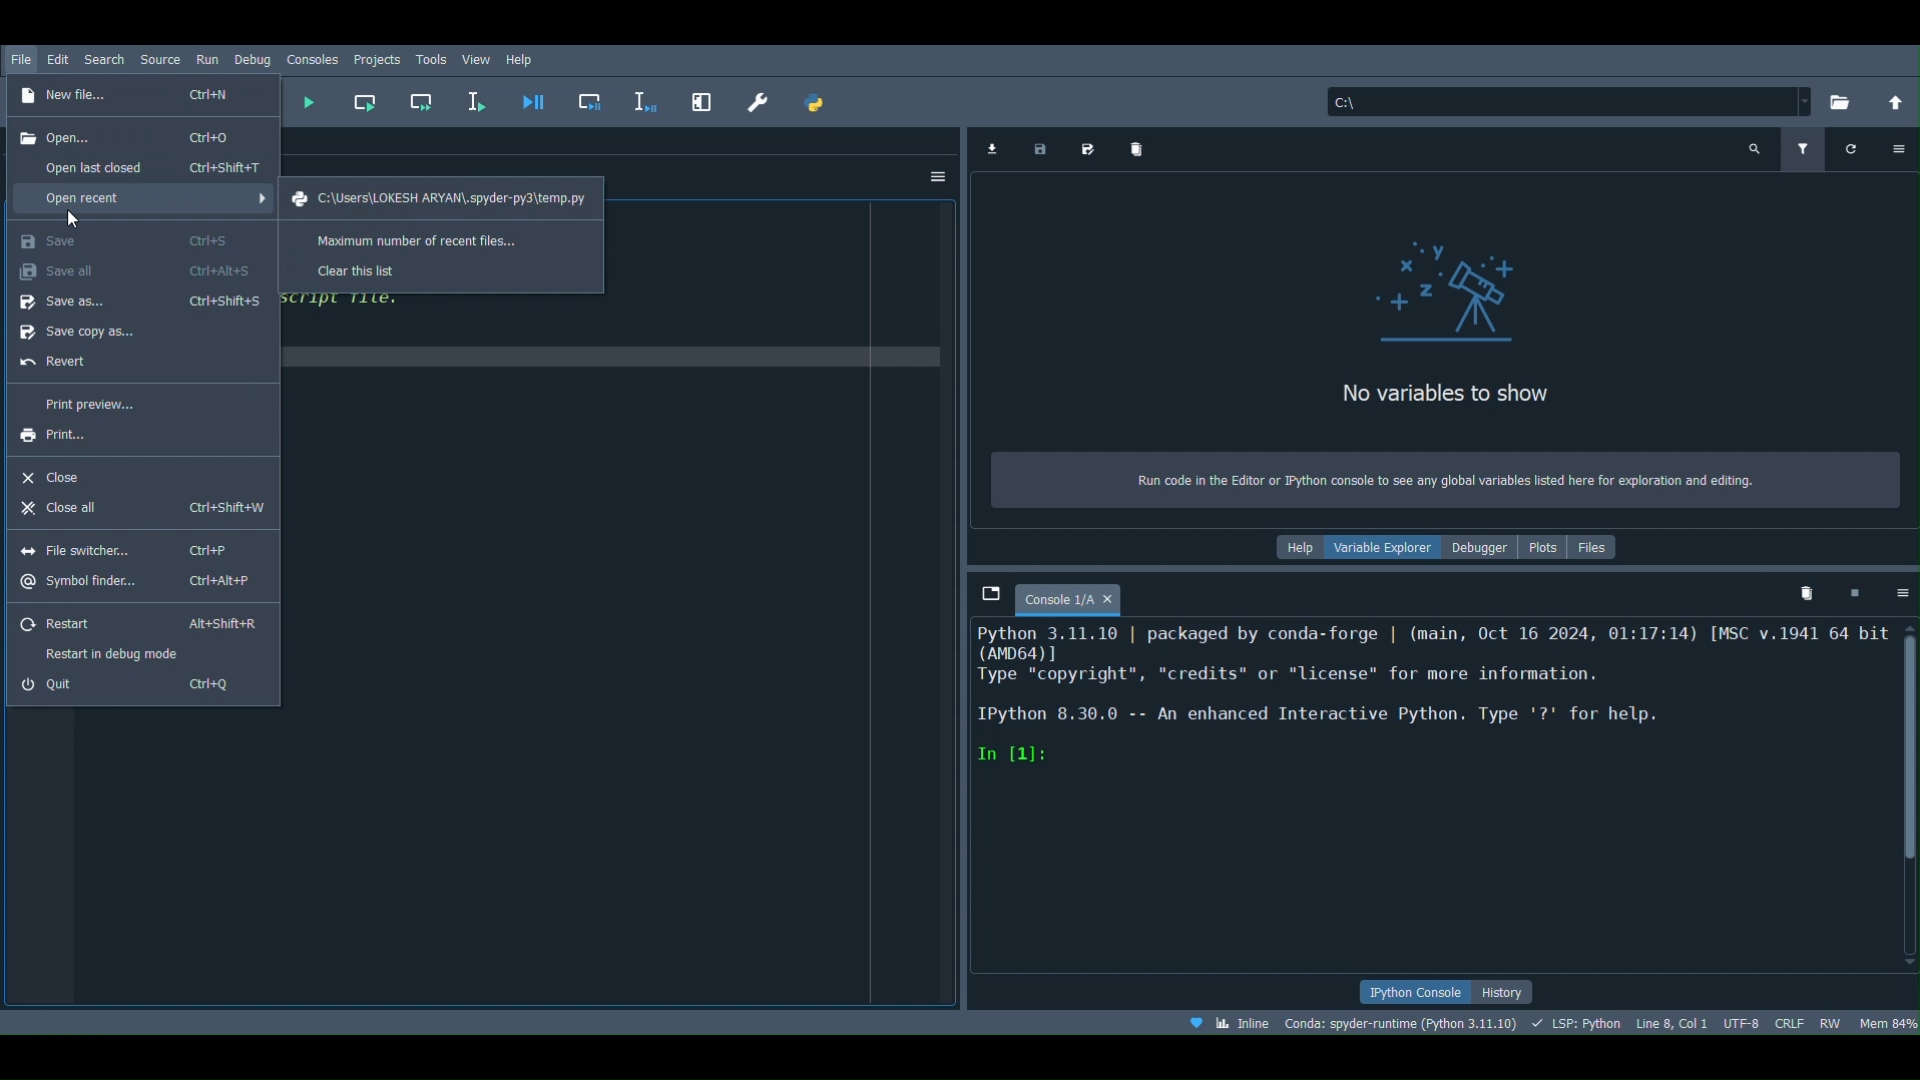 The height and width of the screenshot is (1080, 1920). Describe the element at coordinates (313, 59) in the screenshot. I see `Consoles` at that location.